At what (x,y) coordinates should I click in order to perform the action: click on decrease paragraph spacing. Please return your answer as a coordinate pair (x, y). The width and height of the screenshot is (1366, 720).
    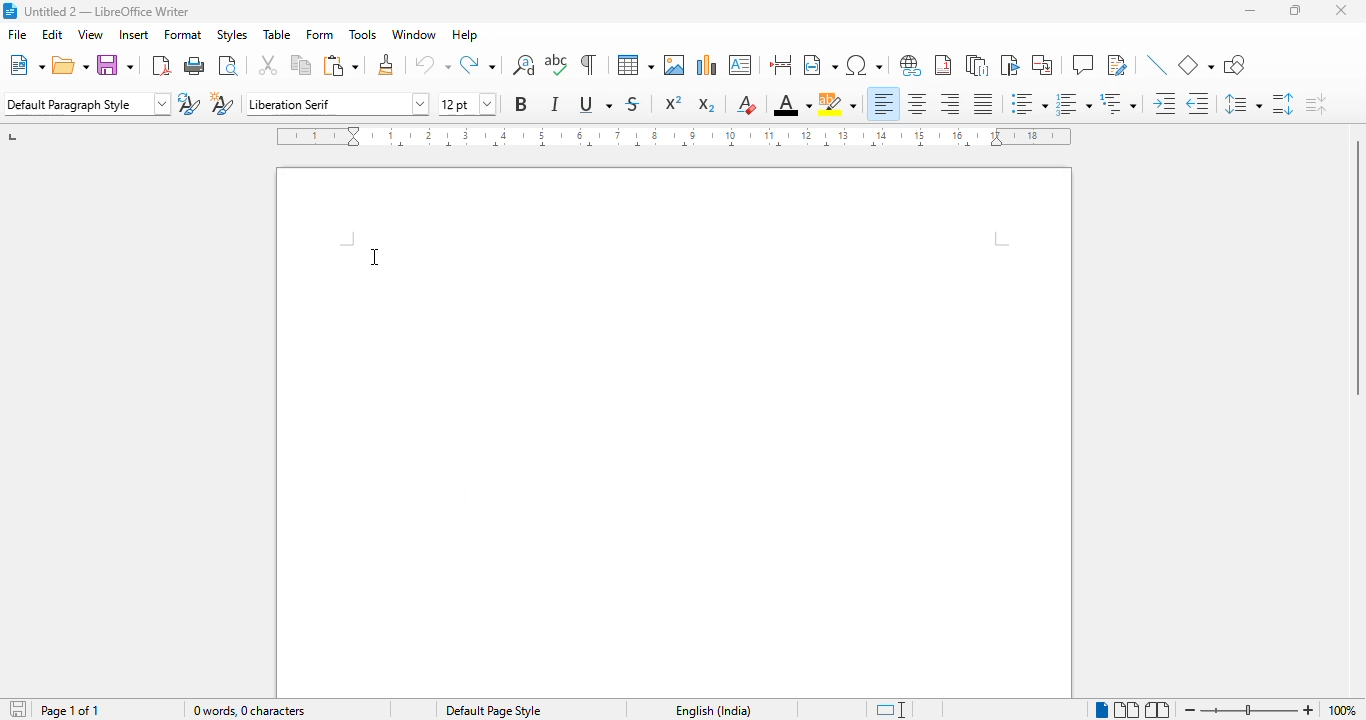
    Looking at the image, I should click on (1316, 104).